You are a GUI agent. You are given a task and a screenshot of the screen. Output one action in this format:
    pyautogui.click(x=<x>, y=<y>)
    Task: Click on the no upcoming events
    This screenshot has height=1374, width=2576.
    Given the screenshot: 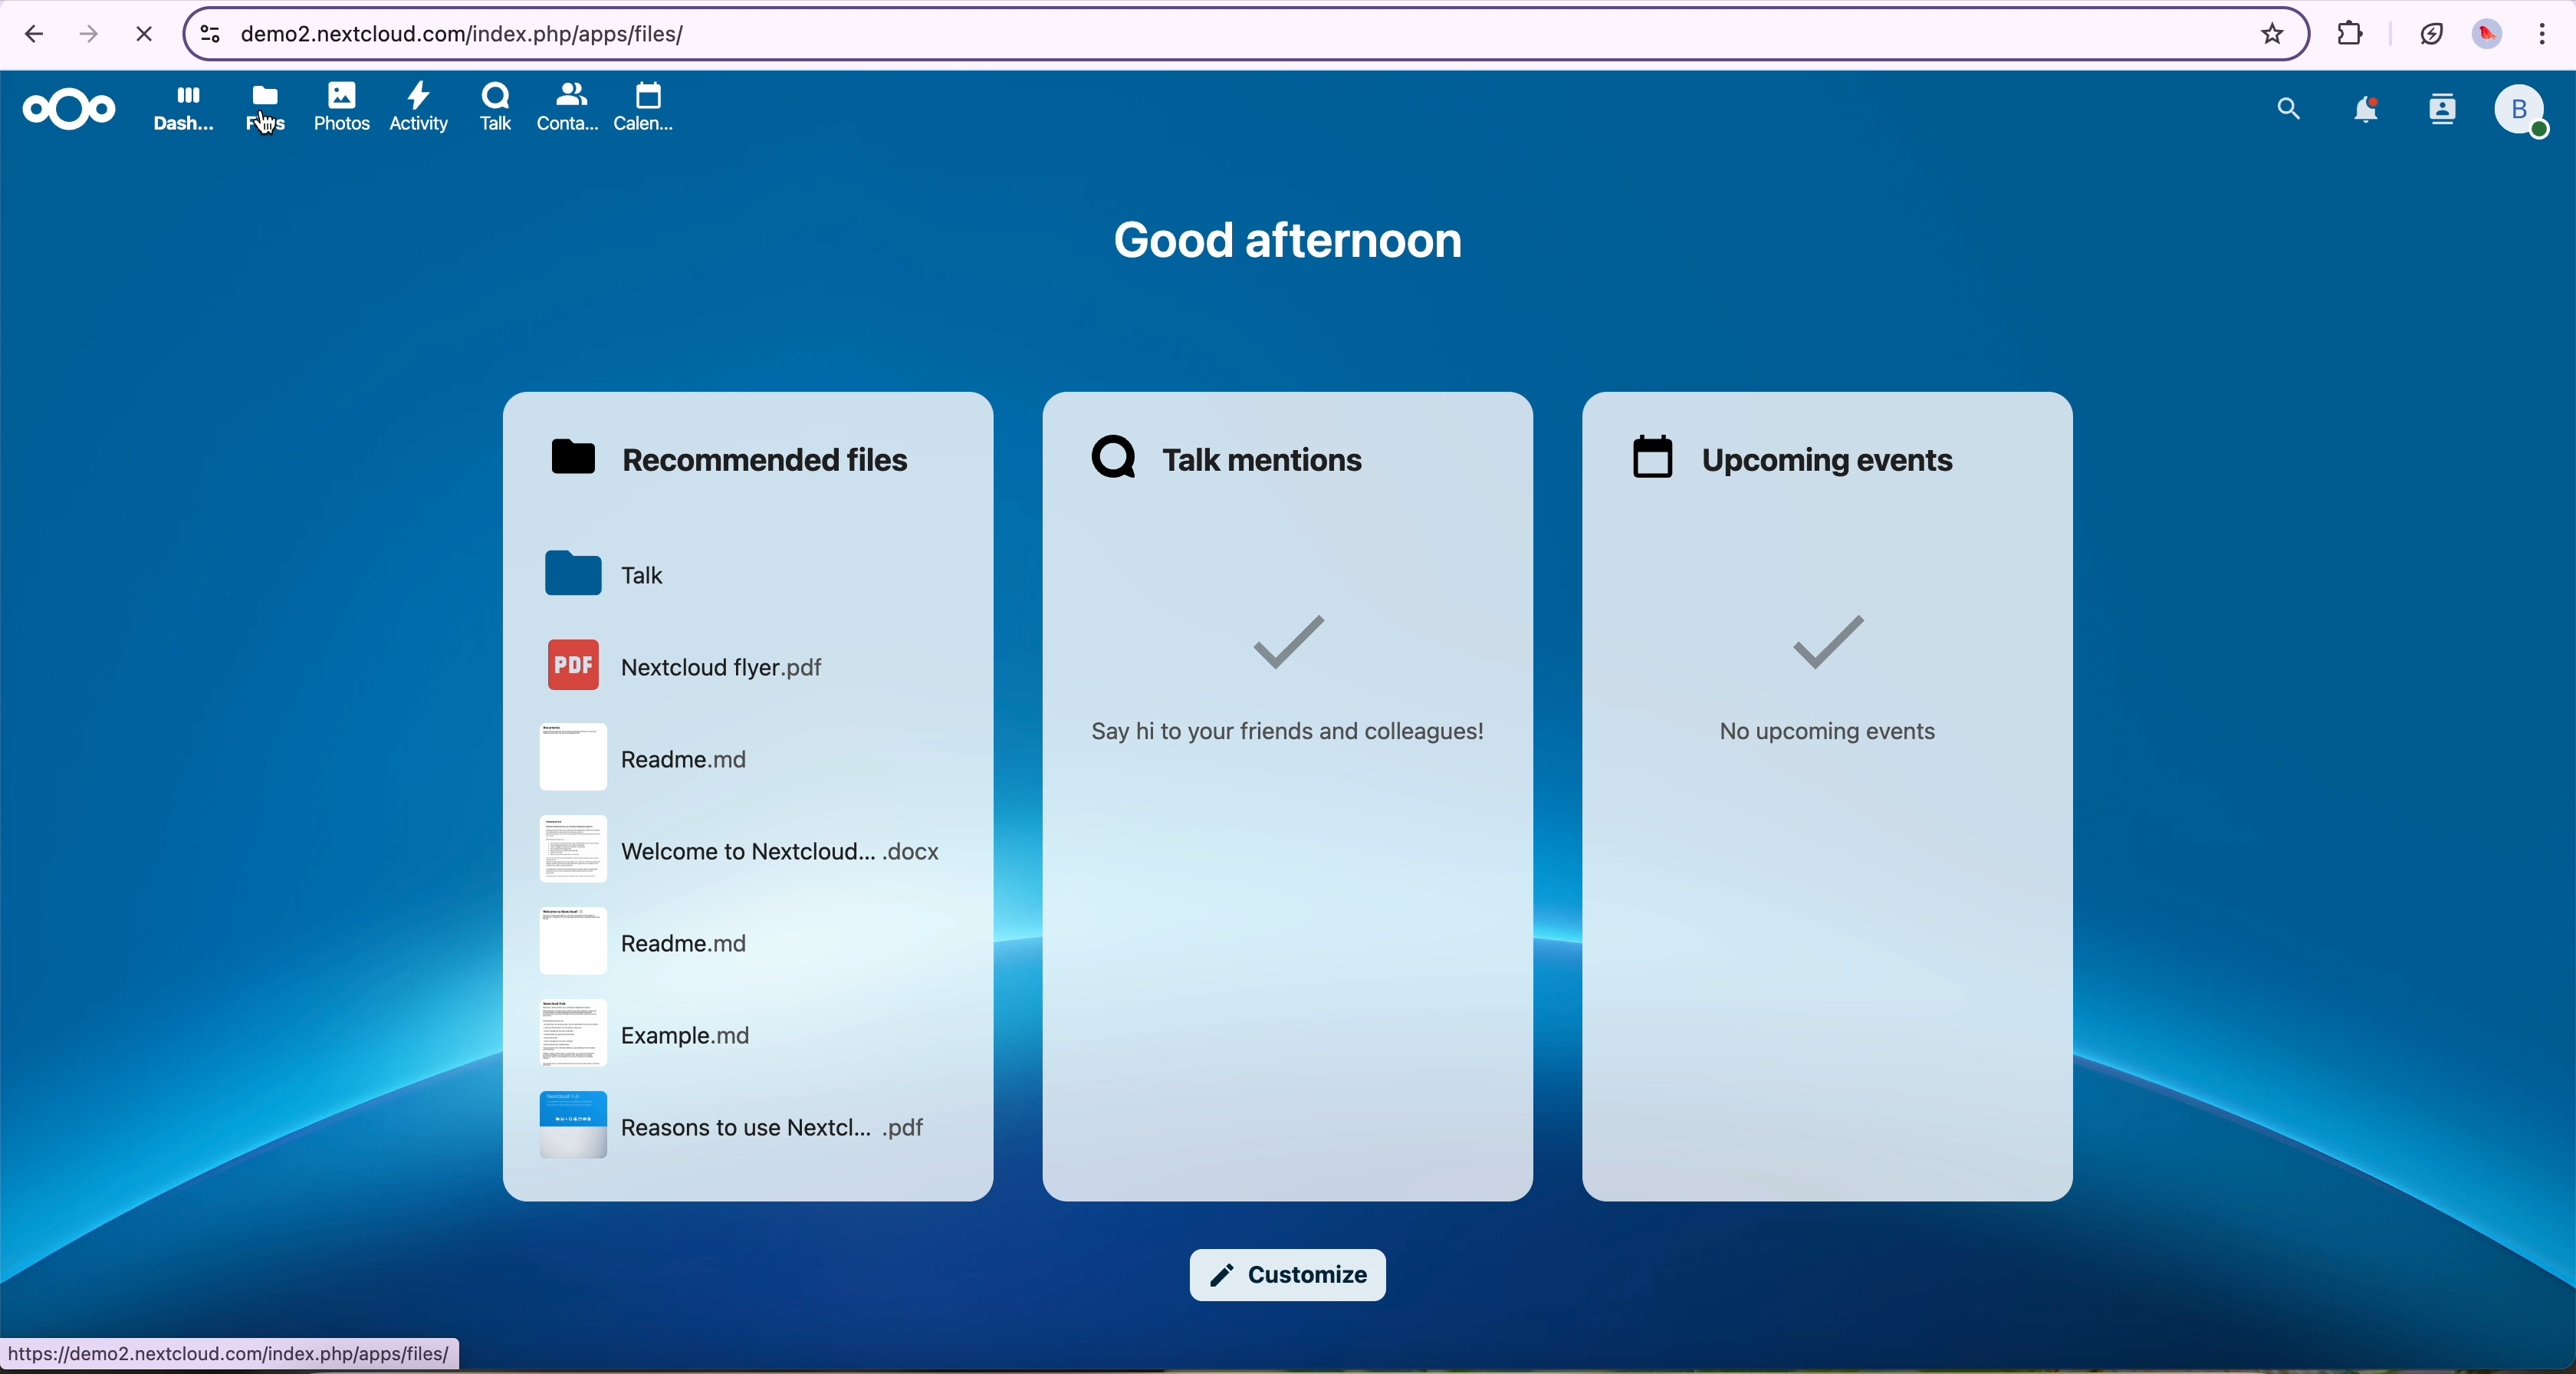 What is the action you would take?
    pyautogui.click(x=1821, y=678)
    